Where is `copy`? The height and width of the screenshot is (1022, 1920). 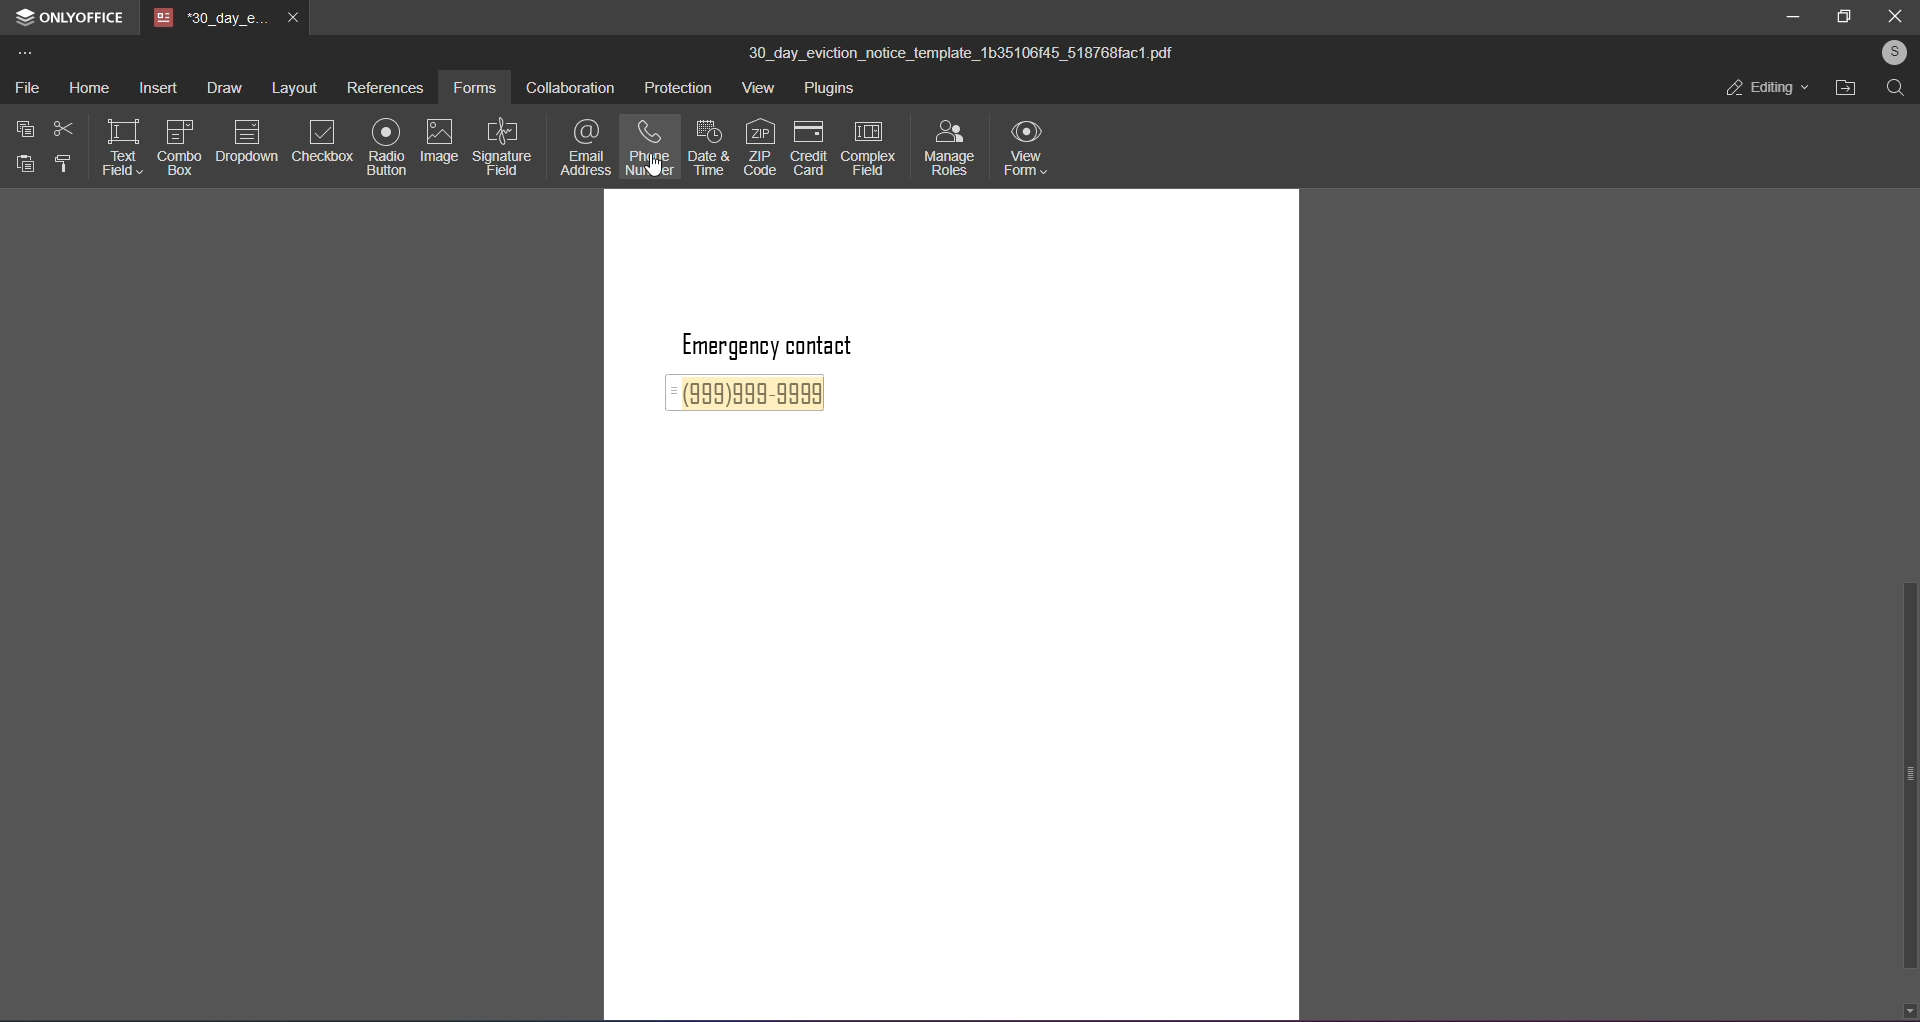
copy is located at coordinates (26, 129).